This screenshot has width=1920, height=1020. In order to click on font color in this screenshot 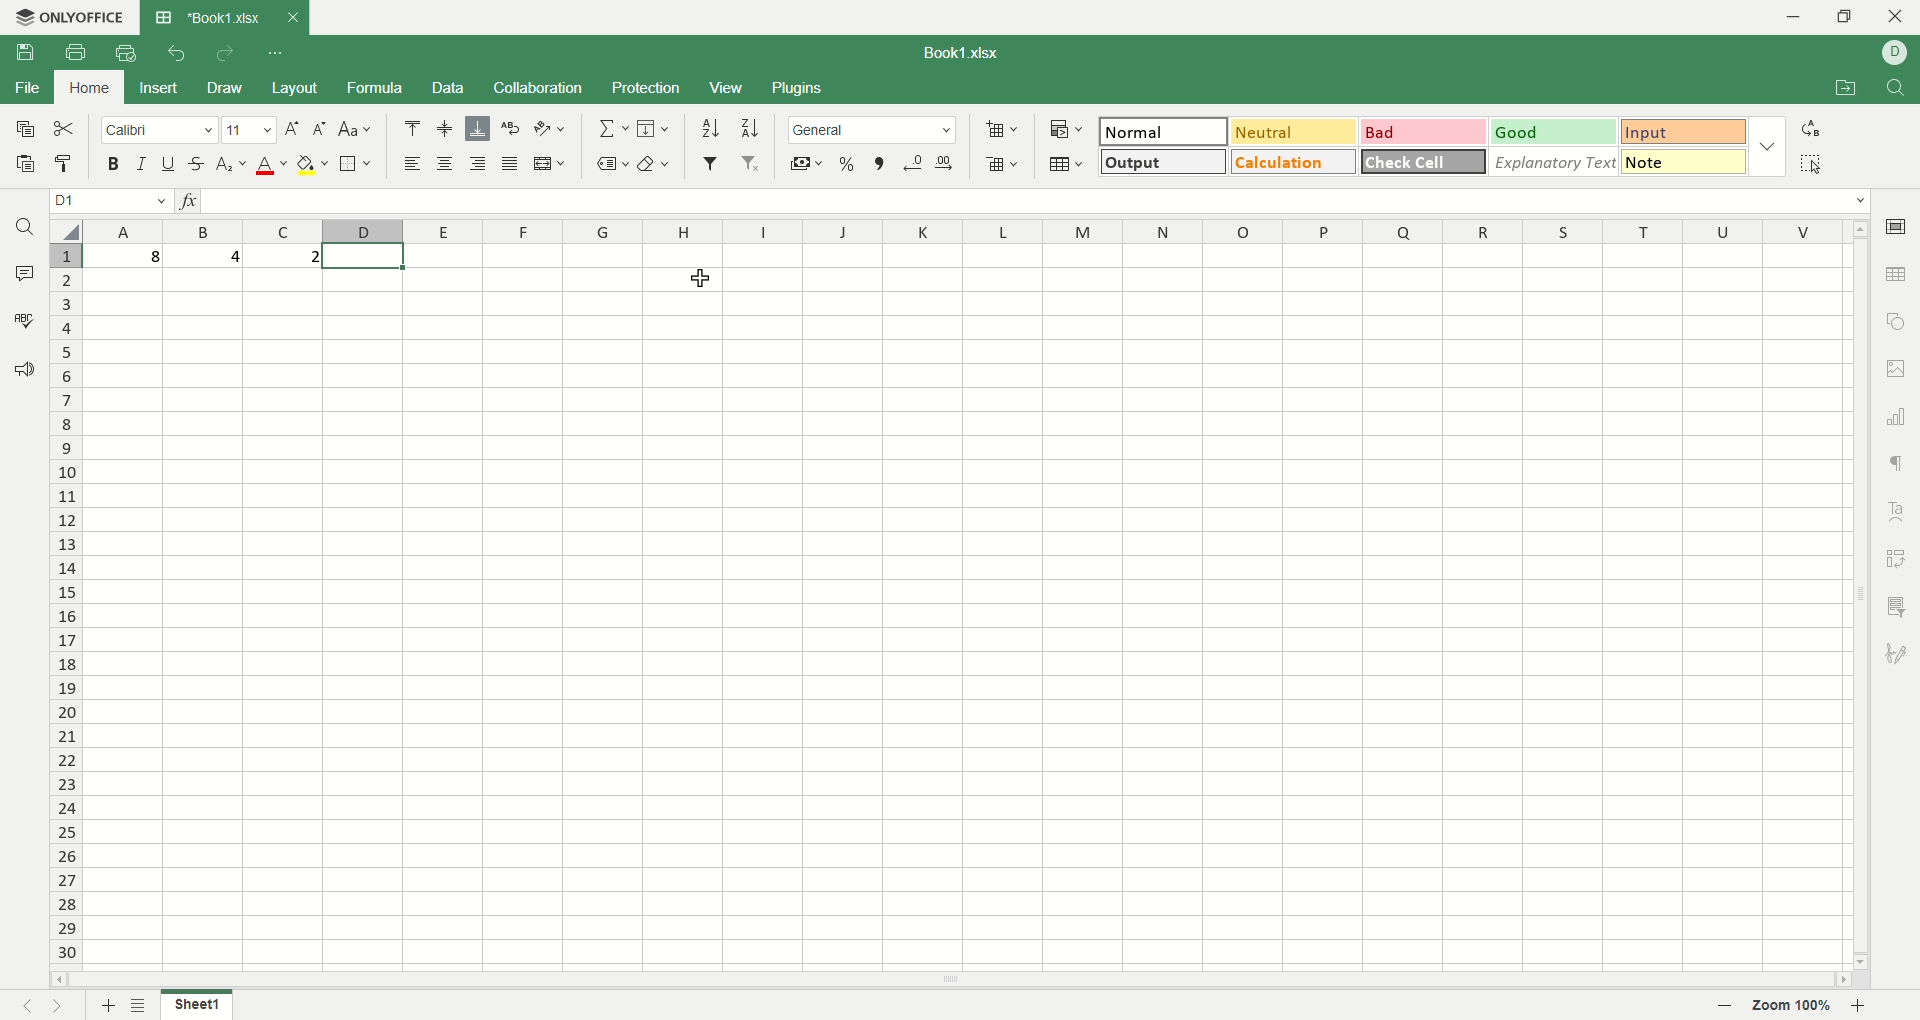, I will do `click(272, 167)`.